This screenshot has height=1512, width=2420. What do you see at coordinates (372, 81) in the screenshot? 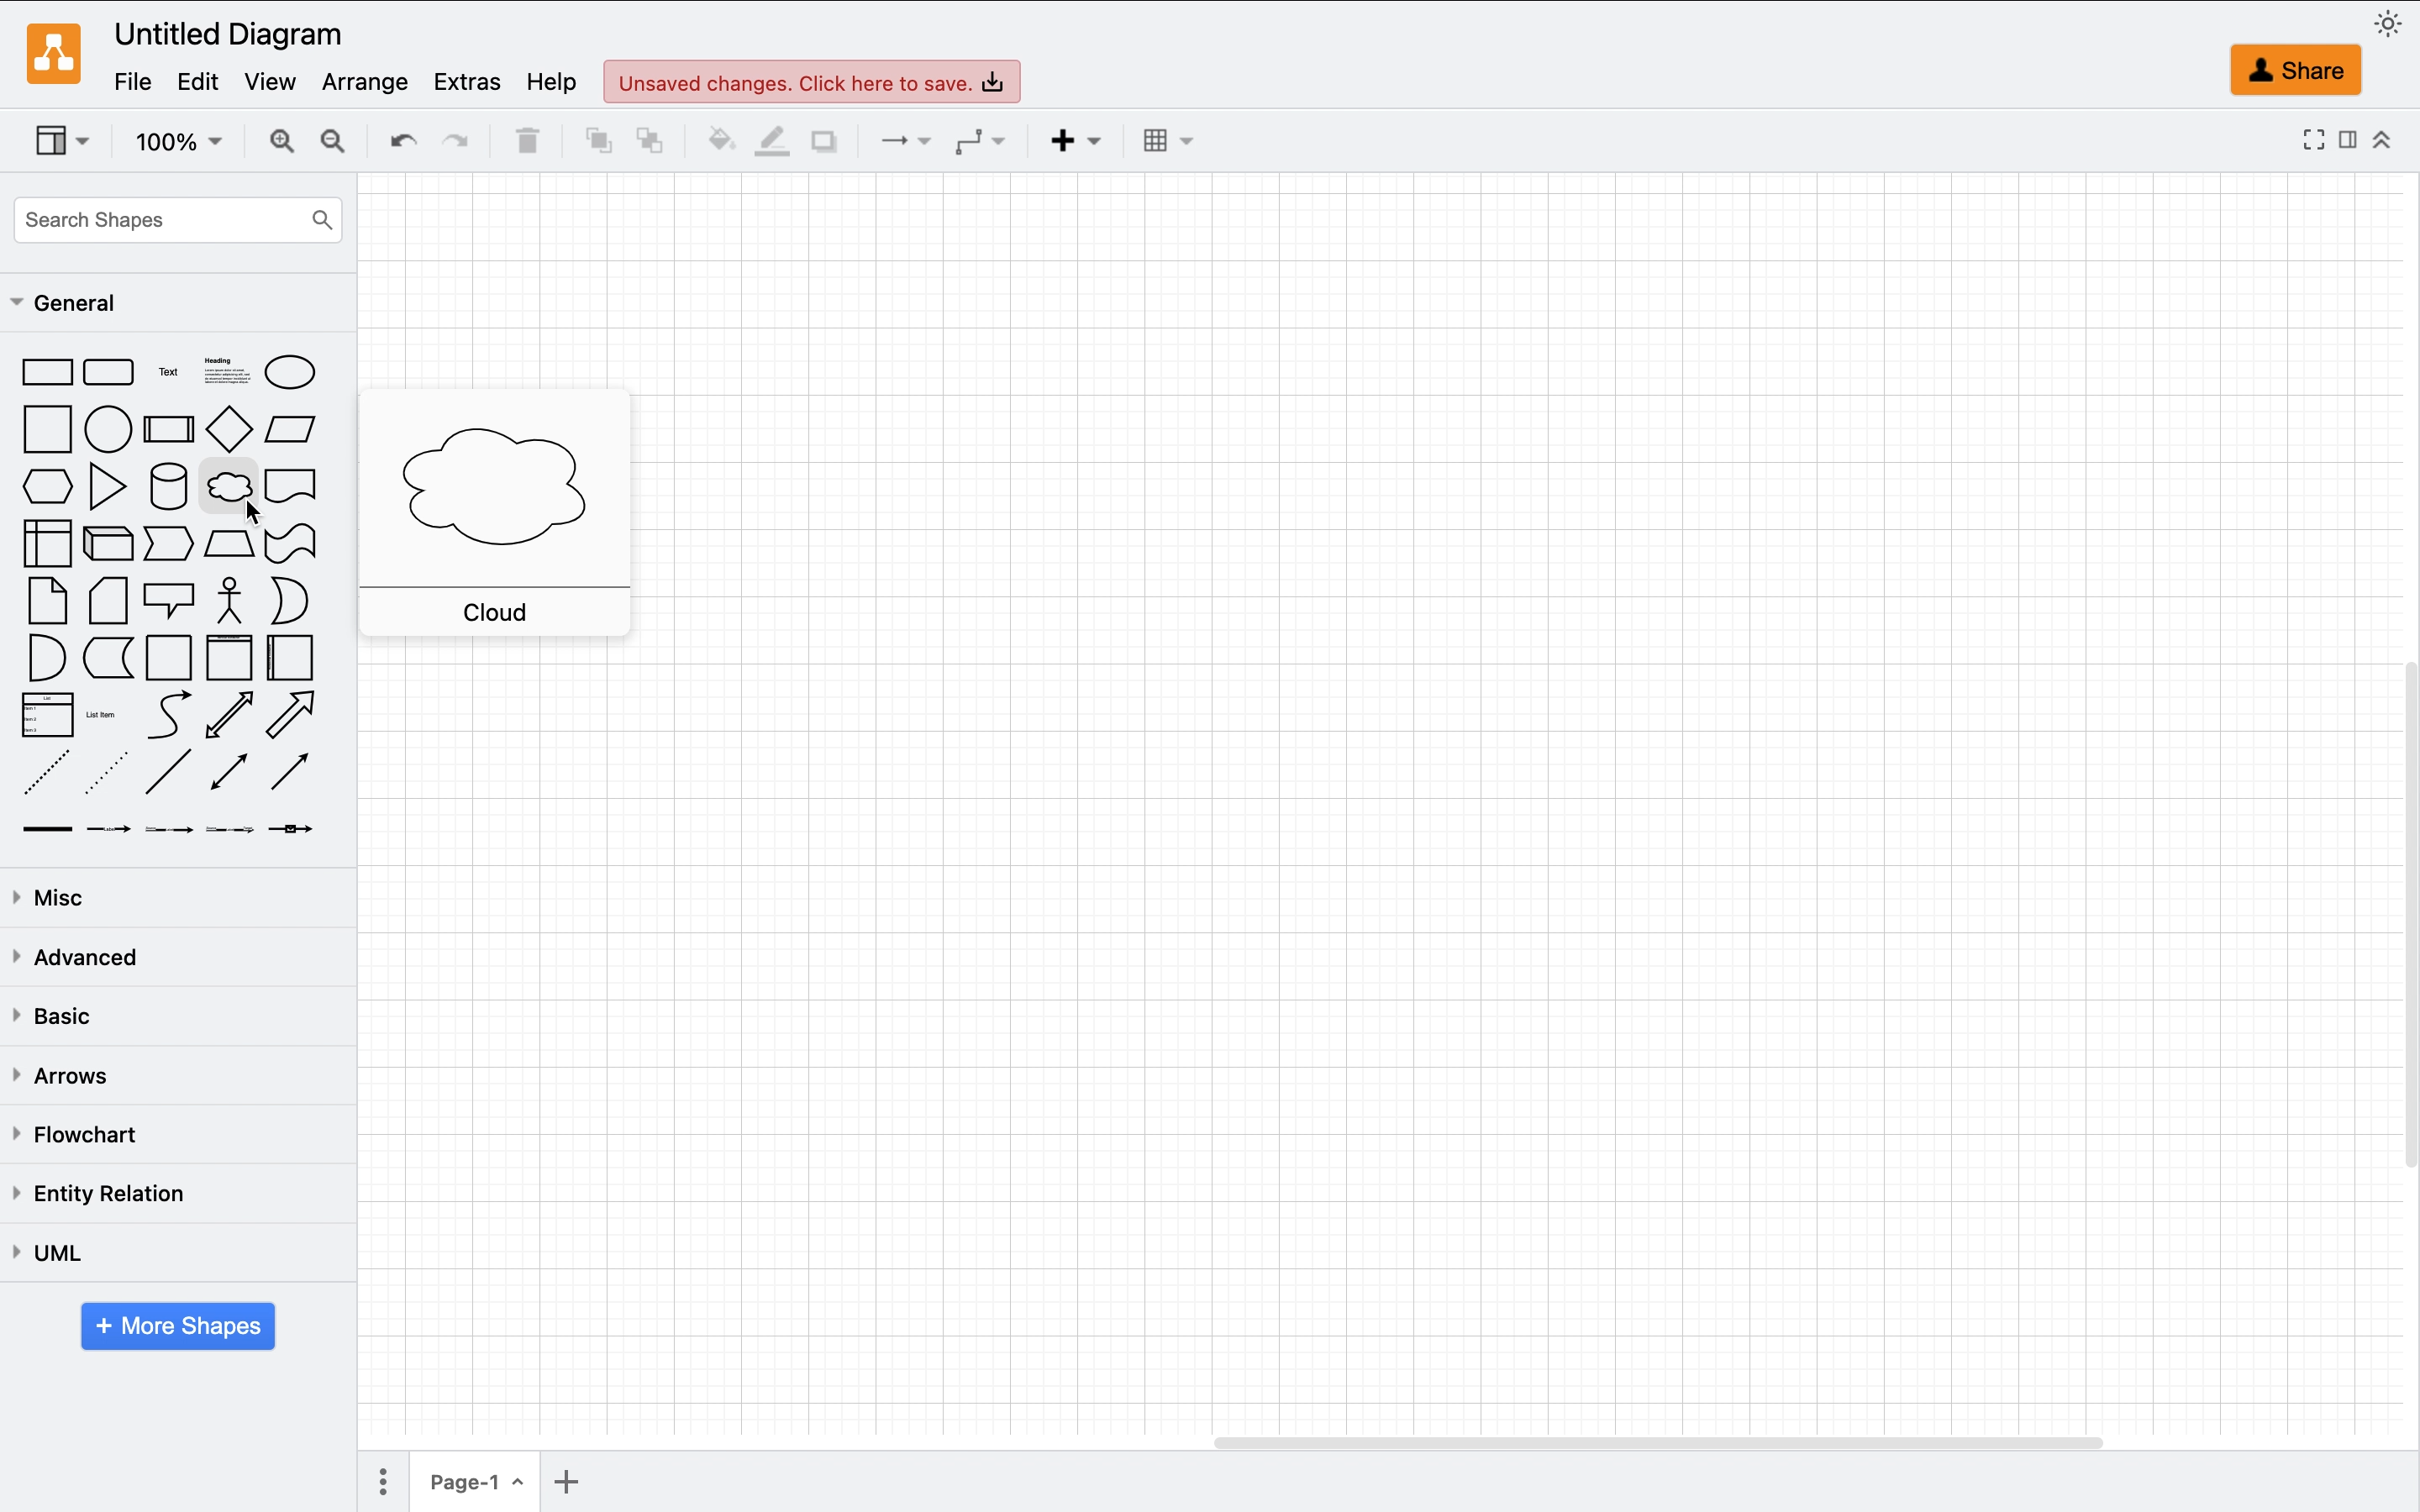
I see `arrange` at bounding box center [372, 81].